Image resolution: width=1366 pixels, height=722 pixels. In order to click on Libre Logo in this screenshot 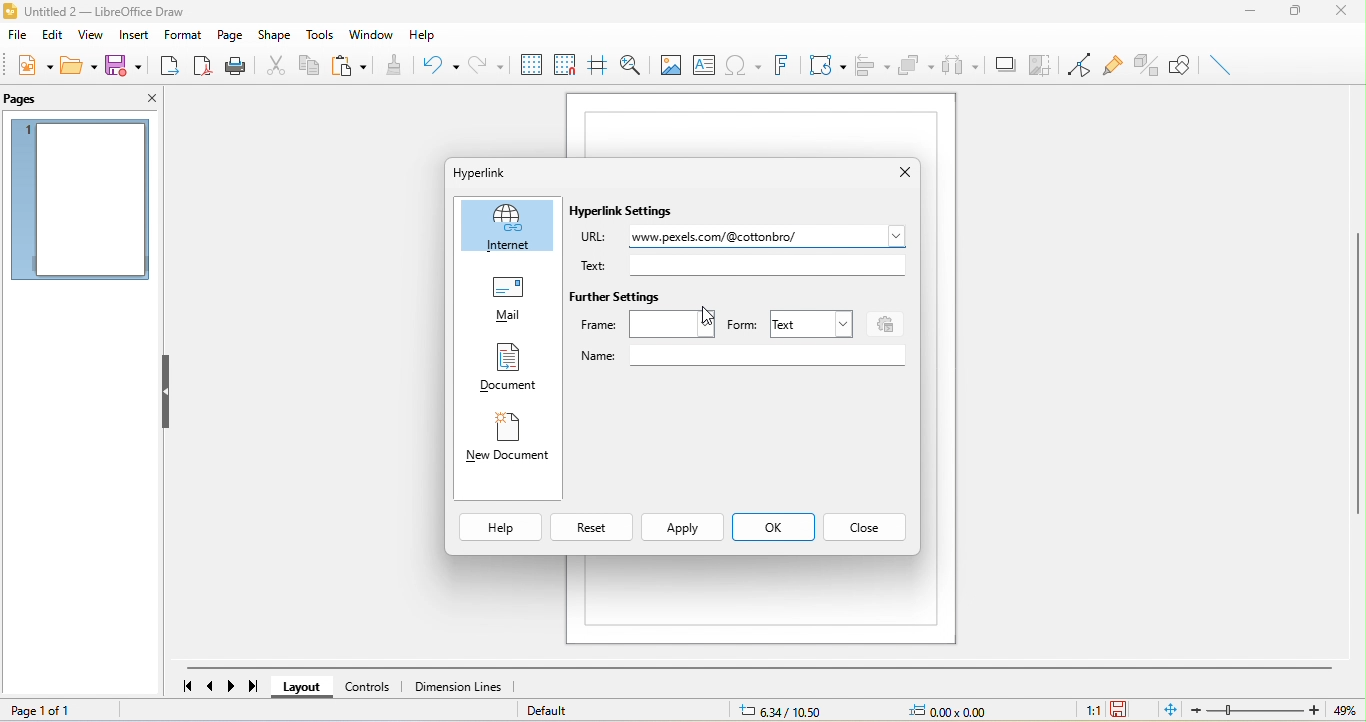, I will do `click(9, 13)`.